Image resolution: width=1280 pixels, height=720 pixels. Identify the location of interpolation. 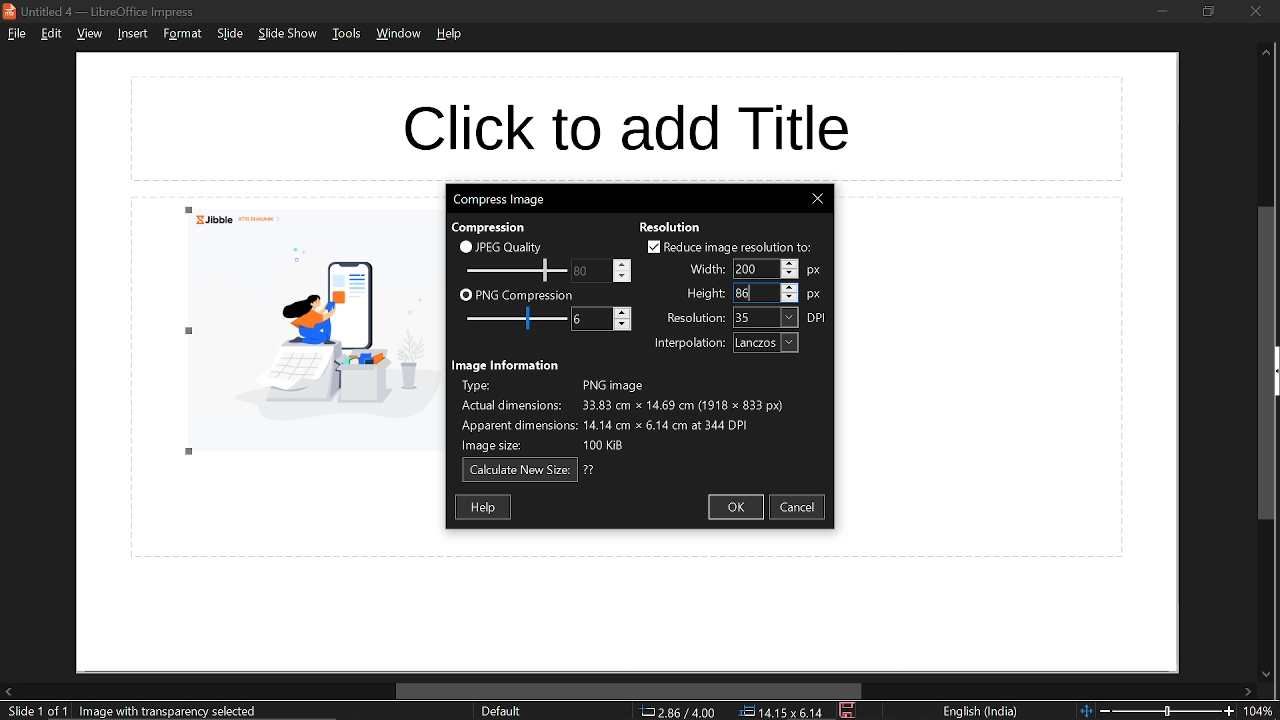
(766, 343).